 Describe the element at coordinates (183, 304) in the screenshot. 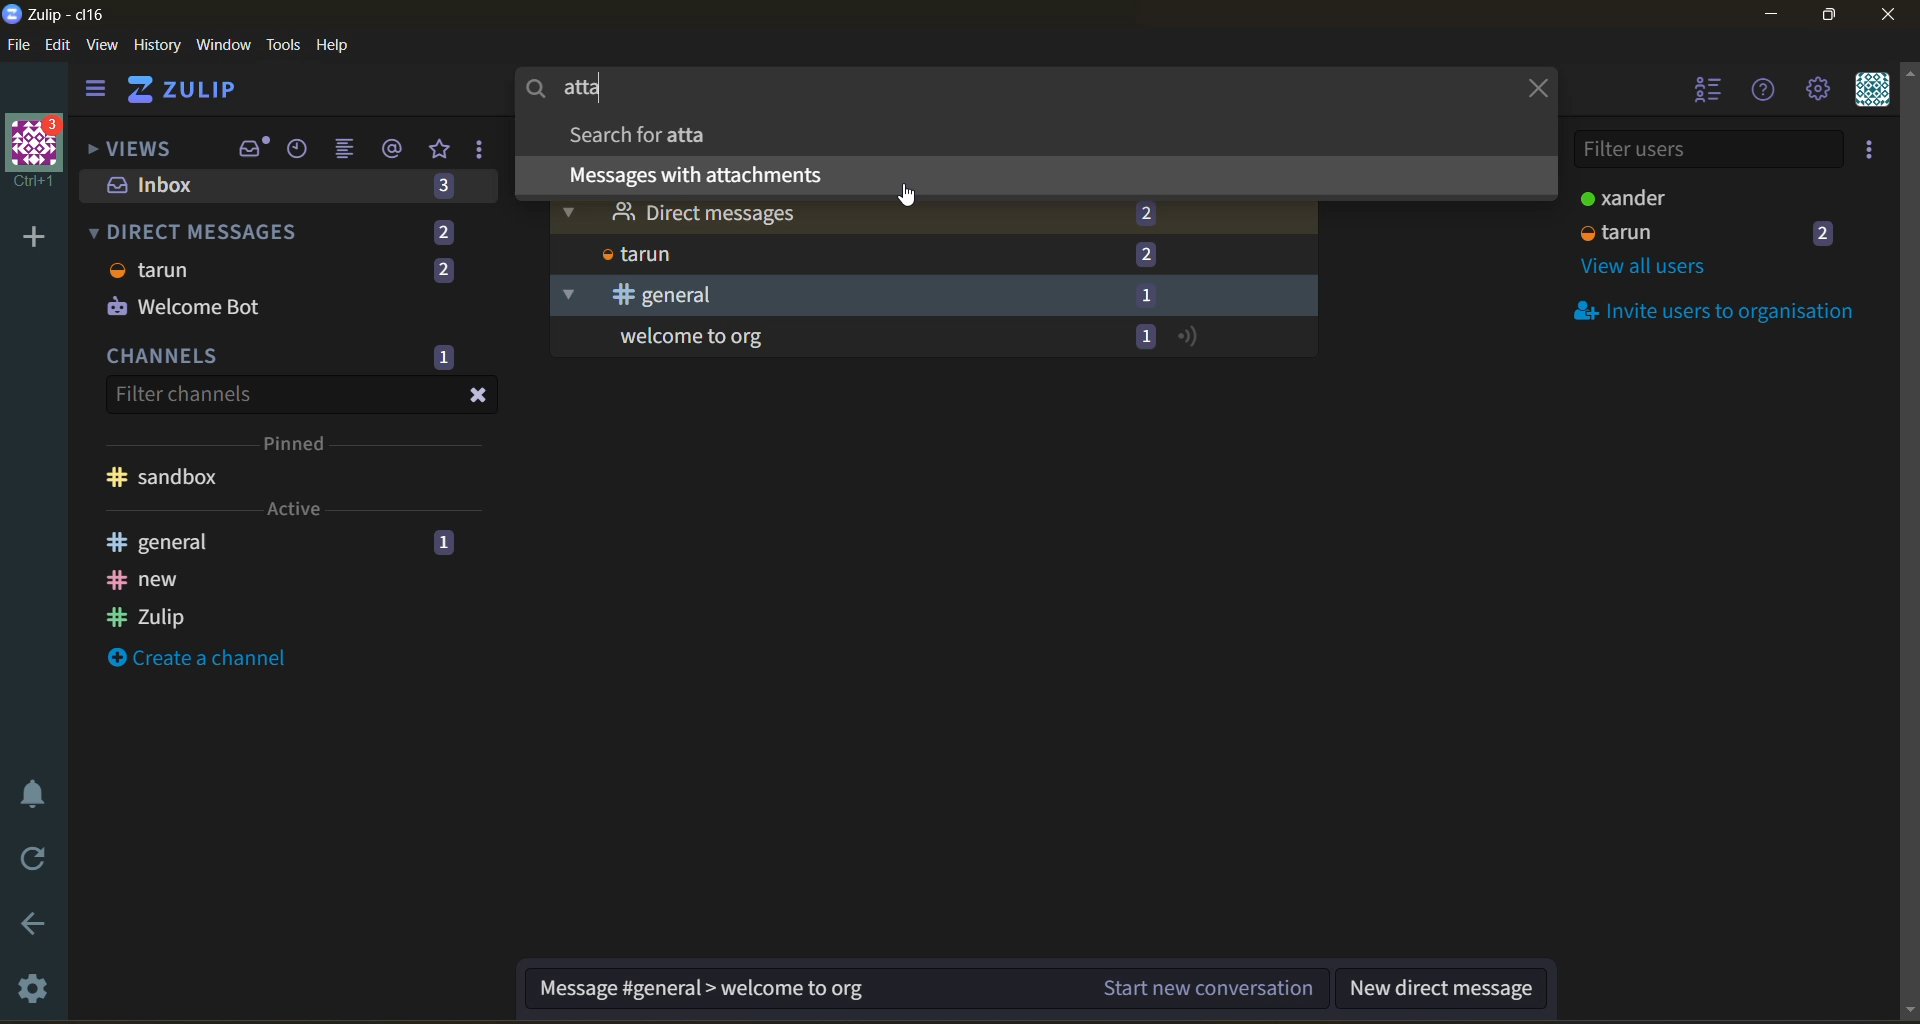

I see `Welcome Bot` at that location.